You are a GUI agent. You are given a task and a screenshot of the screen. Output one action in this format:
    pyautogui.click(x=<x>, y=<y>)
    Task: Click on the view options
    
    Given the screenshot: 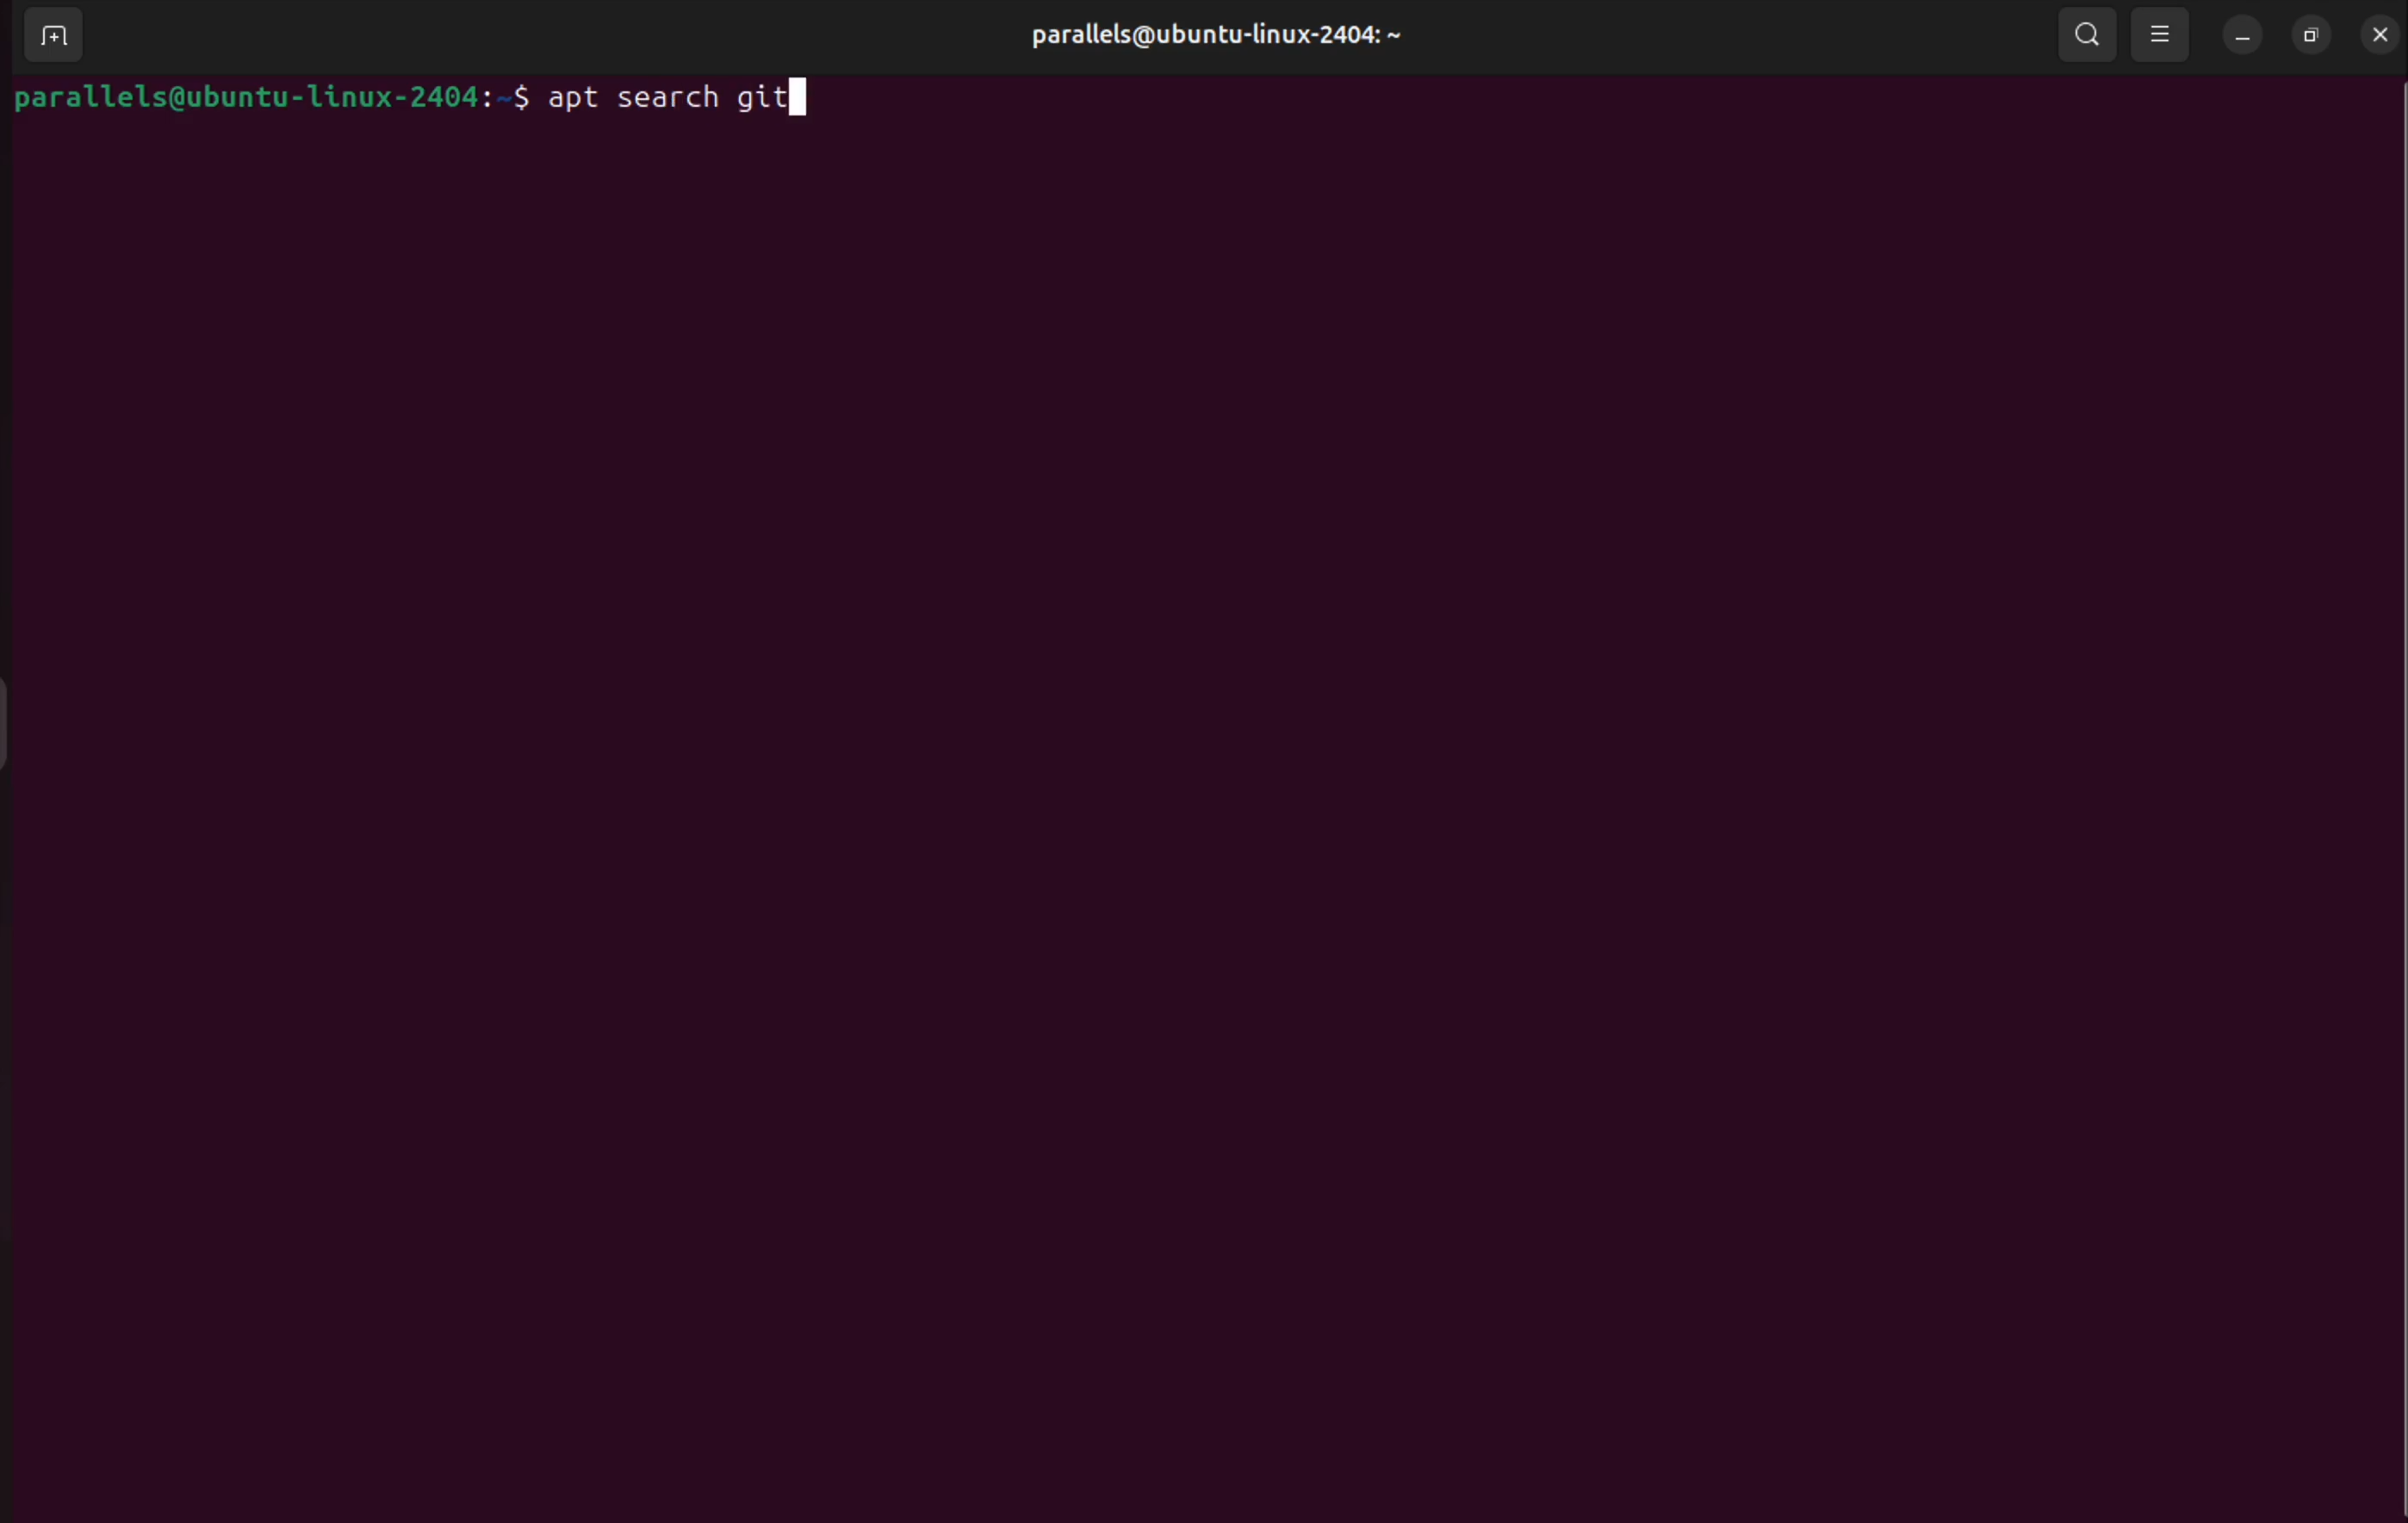 What is the action you would take?
    pyautogui.click(x=2162, y=34)
    